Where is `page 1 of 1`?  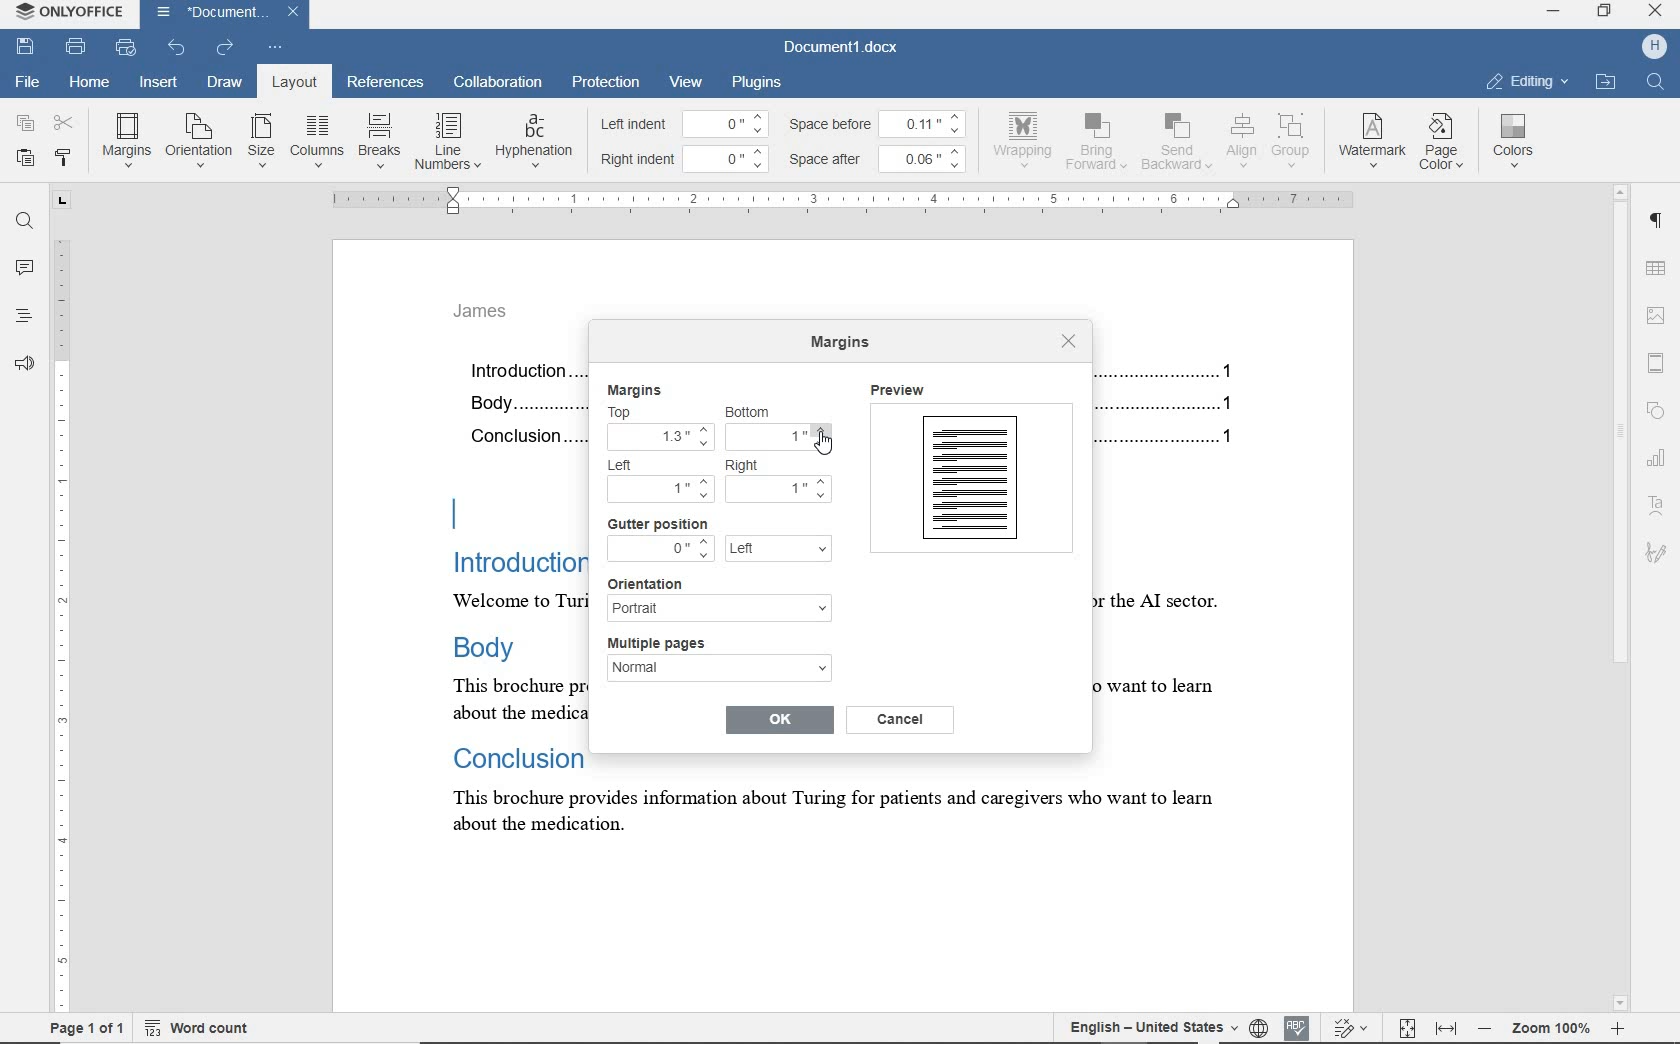 page 1 of 1 is located at coordinates (87, 1027).